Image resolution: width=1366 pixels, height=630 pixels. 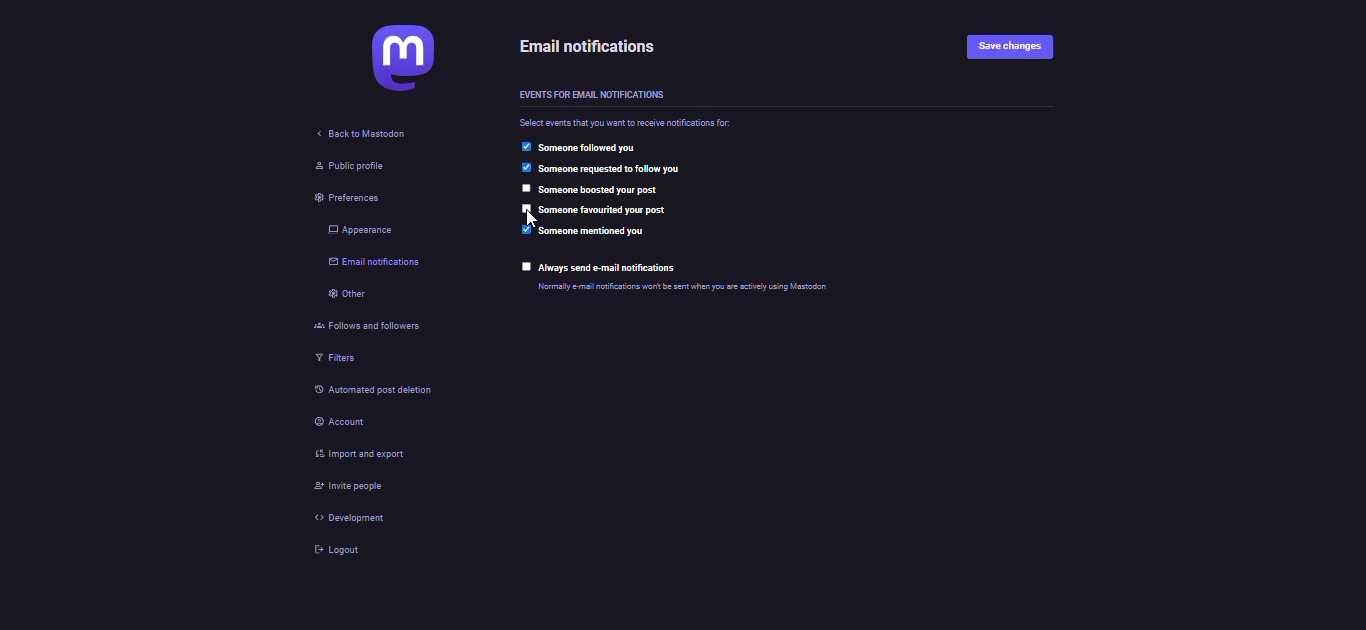 I want to click on mastodon, so click(x=401, y=56).